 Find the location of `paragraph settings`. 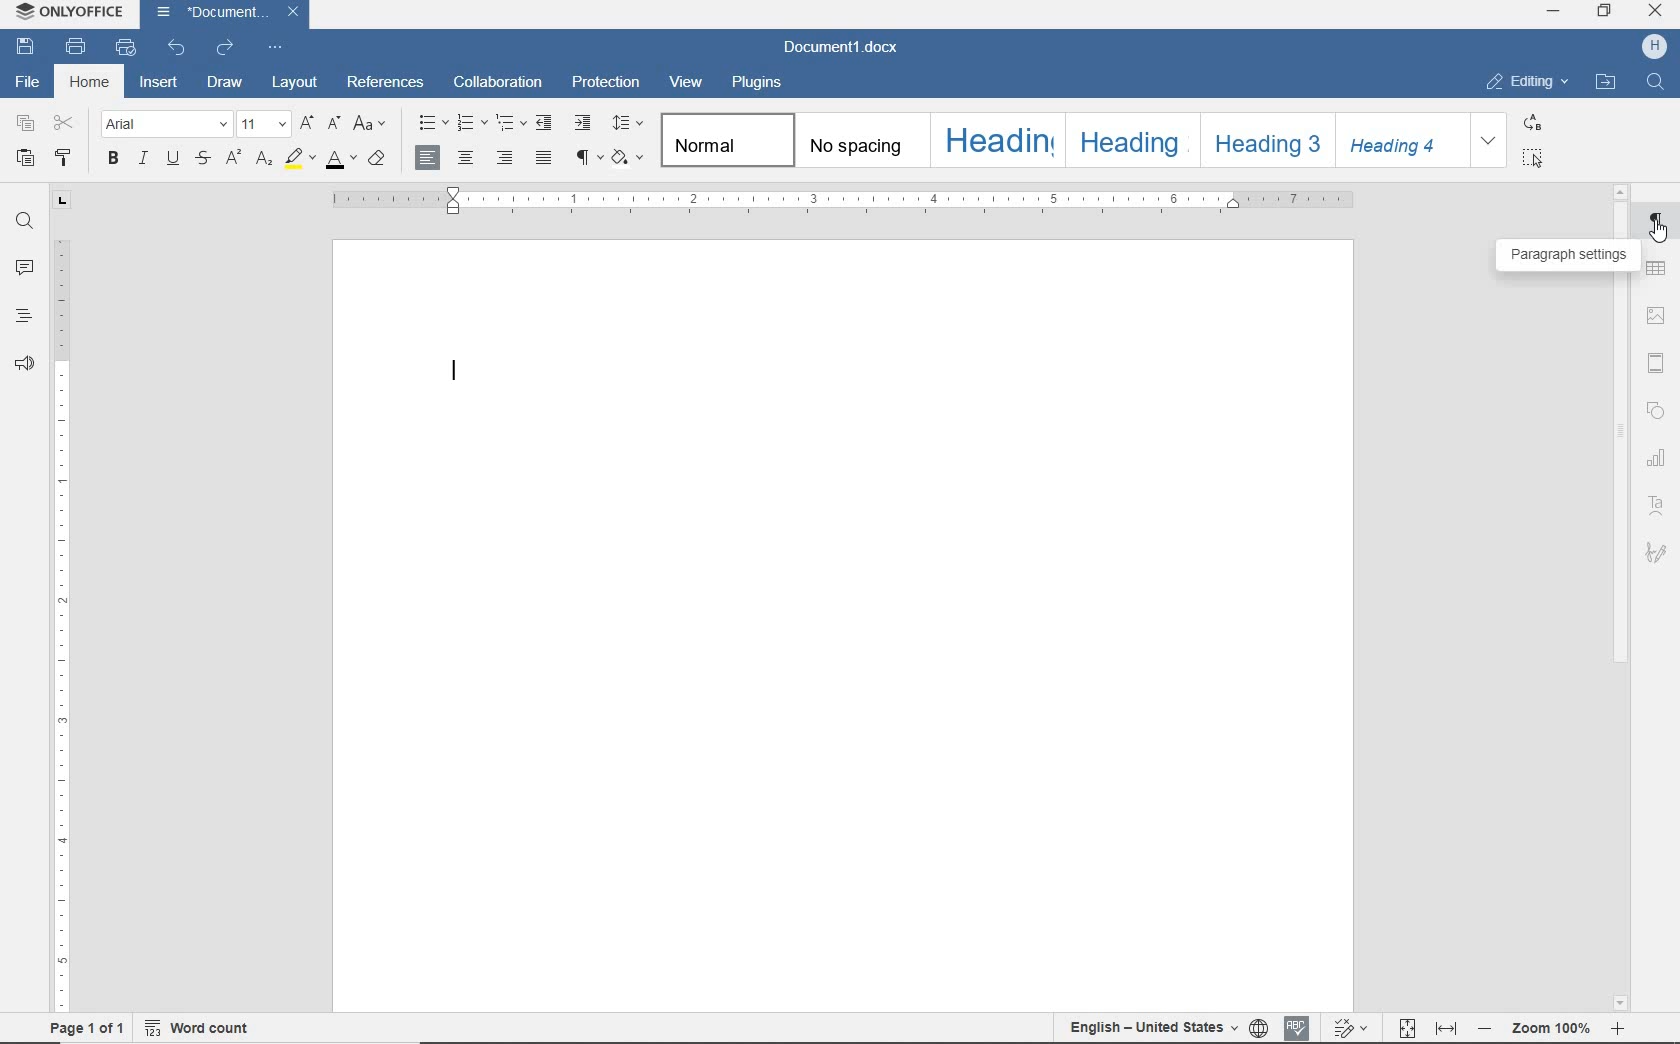

paragraph settings is located at coordinates (1566, 255).